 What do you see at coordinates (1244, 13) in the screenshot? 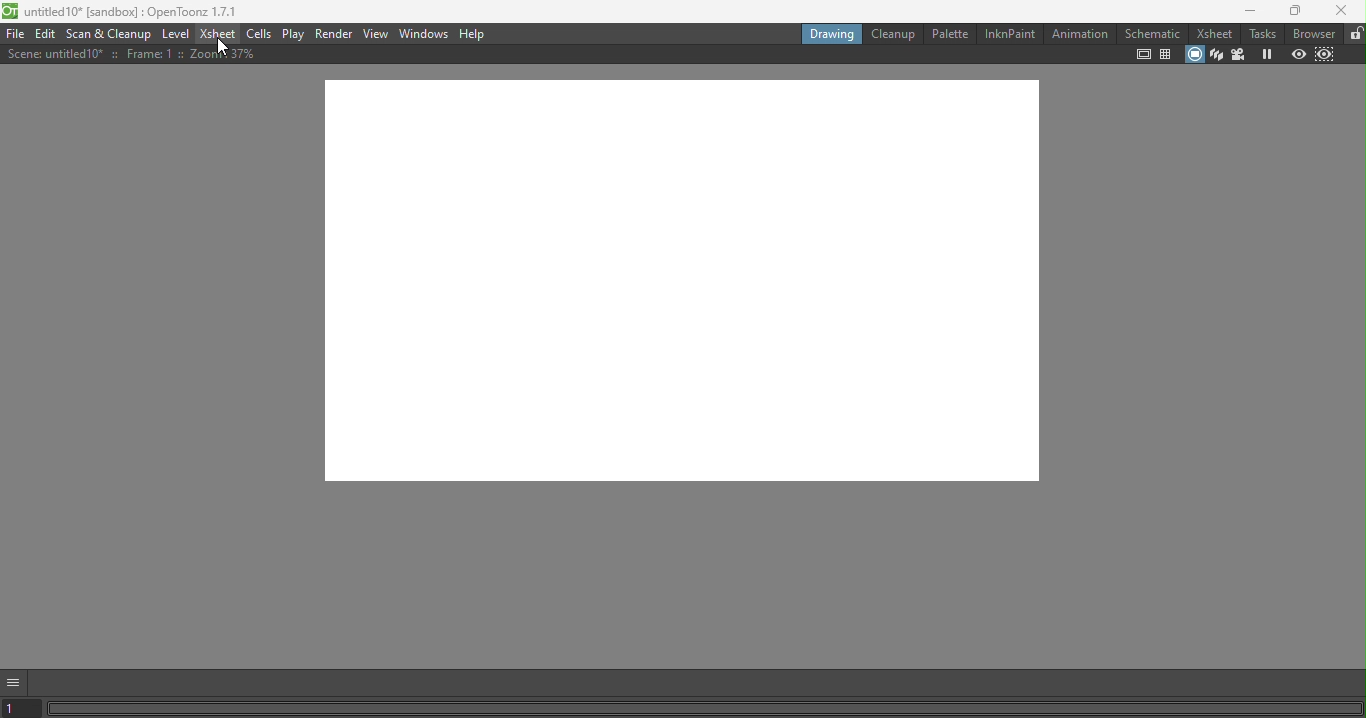
I see `Minimize` at bounding box center [1244, 13].